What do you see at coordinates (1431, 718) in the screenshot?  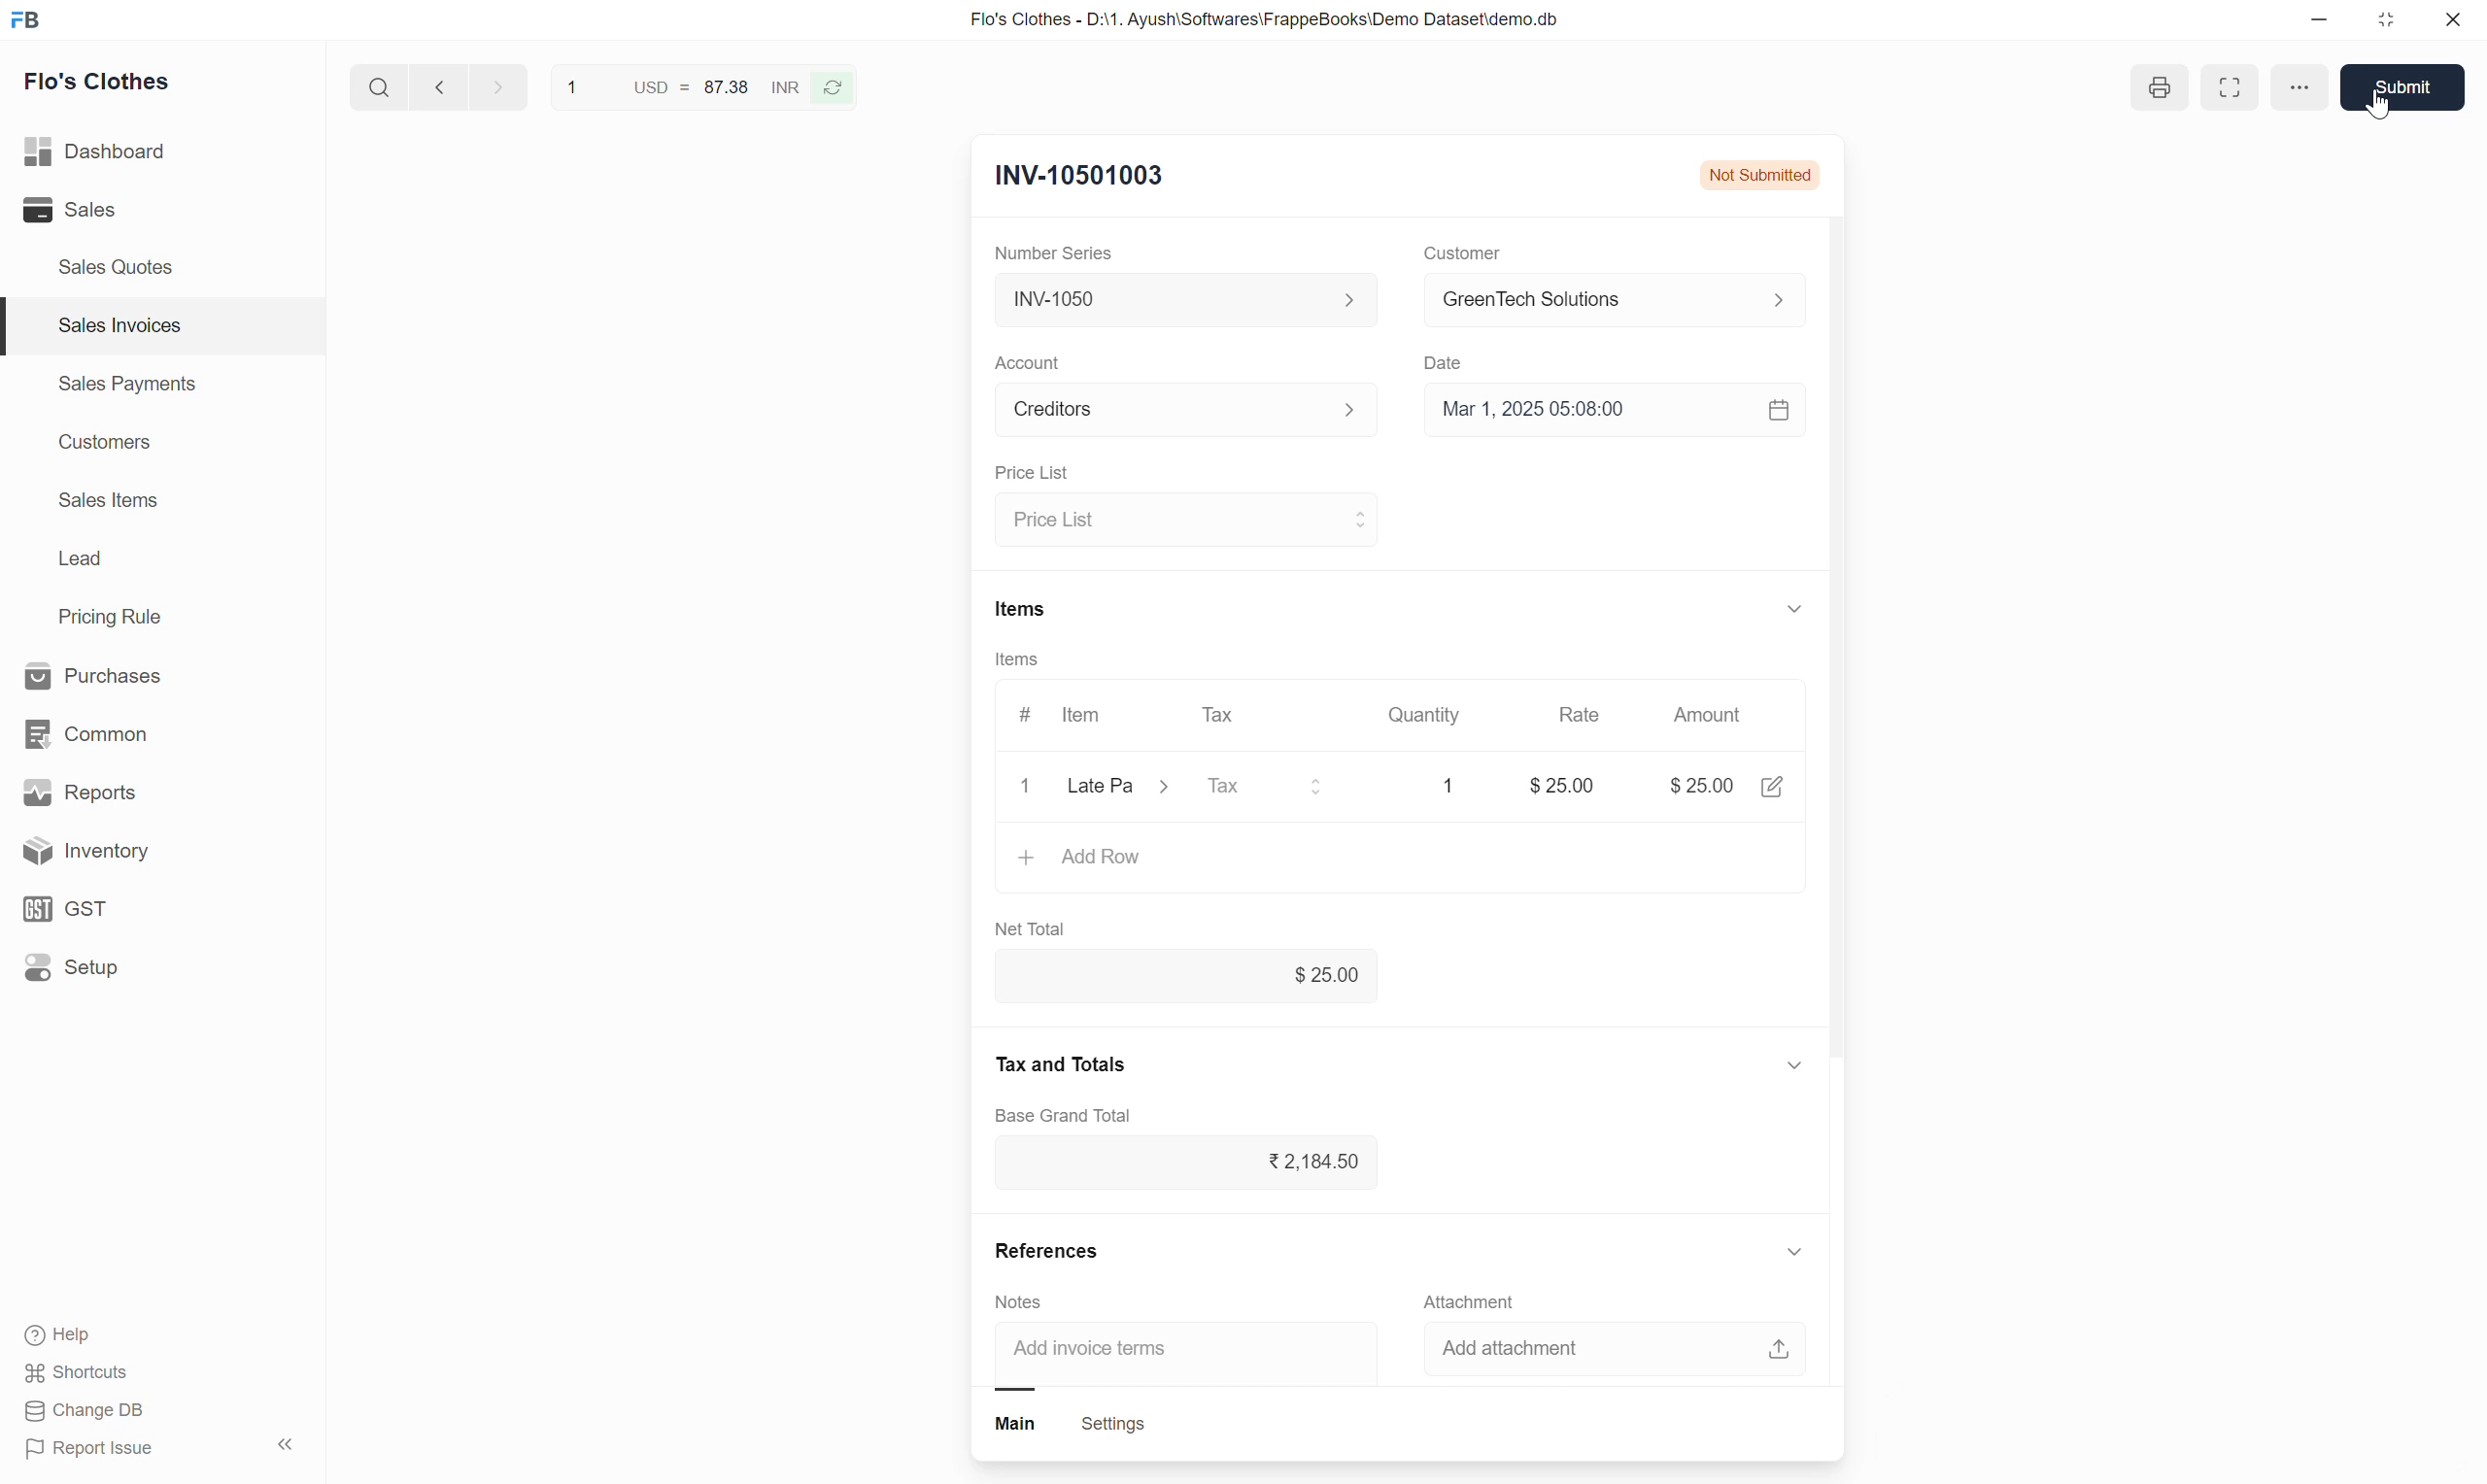 I see `Quantity` at bounding box center [1431, 718].